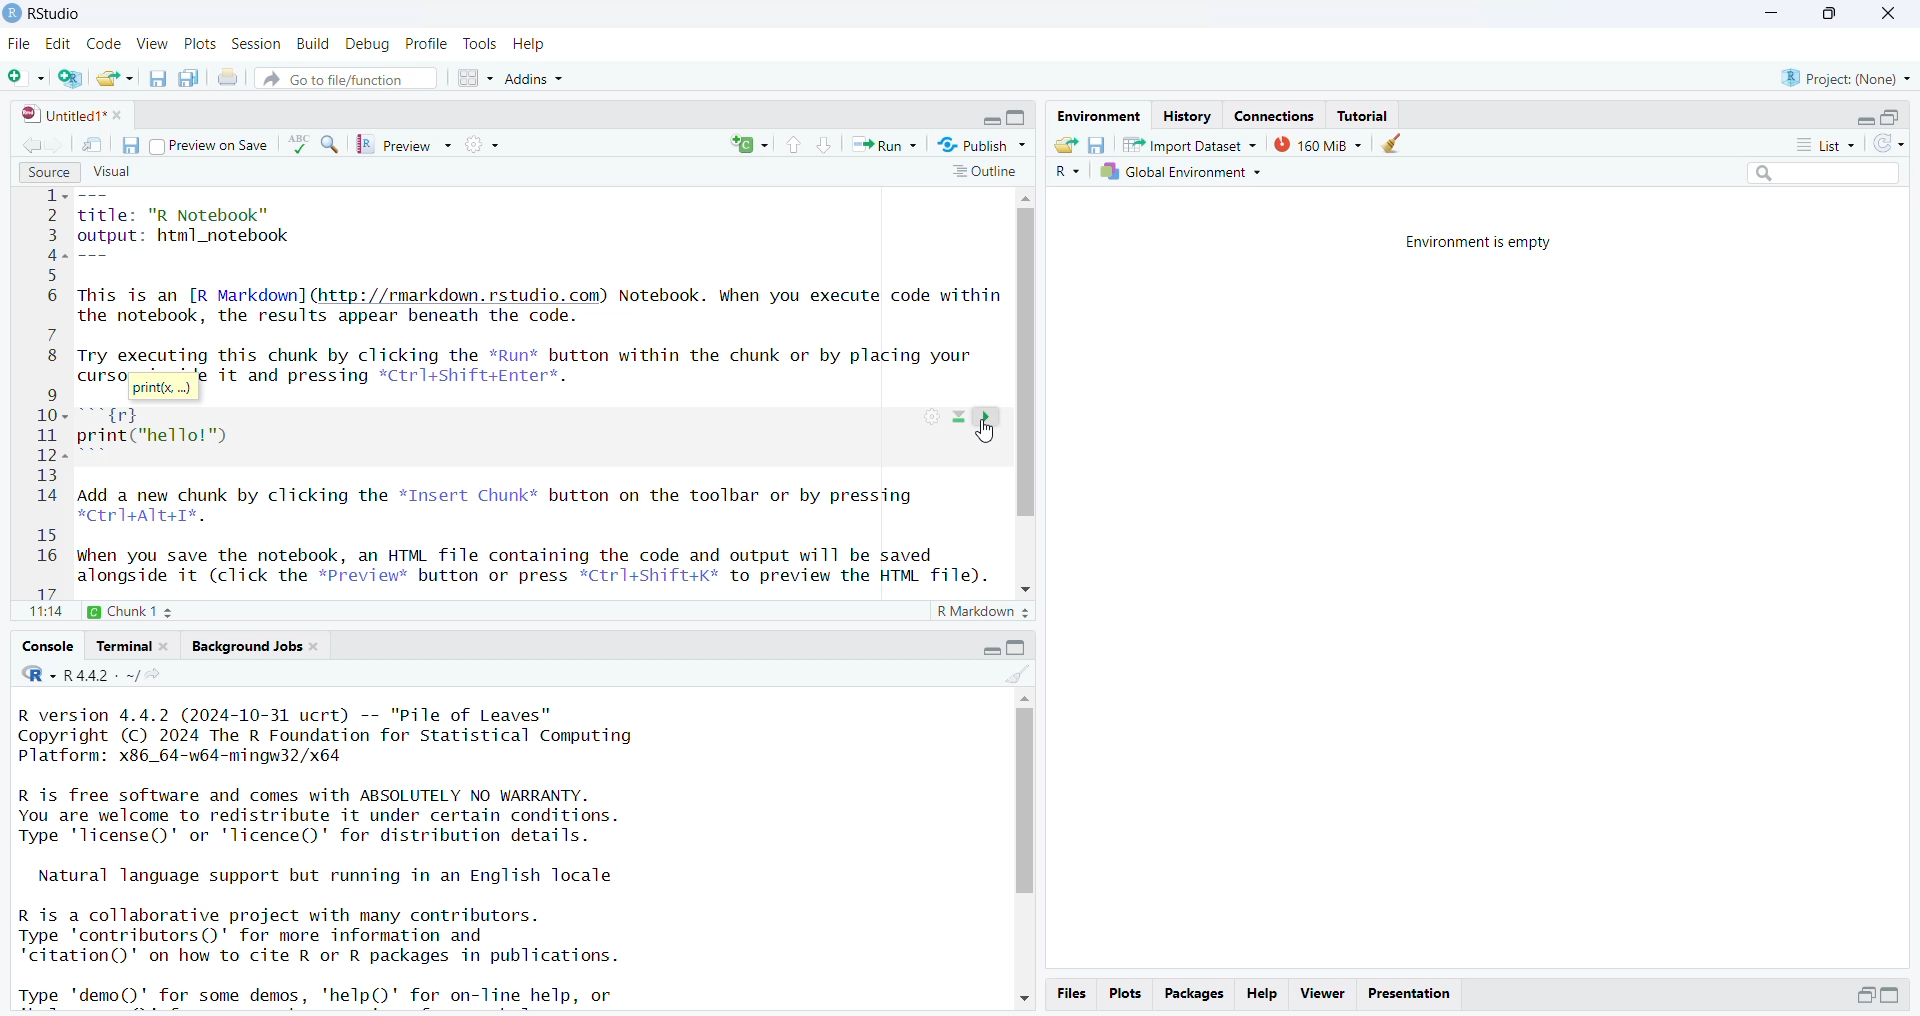 The height and width of the screenshot is (1016, 1920). What do you see at coordinates (985, 614) in the screenshot?
I see `R markdown` at bounding box center [985, 614].